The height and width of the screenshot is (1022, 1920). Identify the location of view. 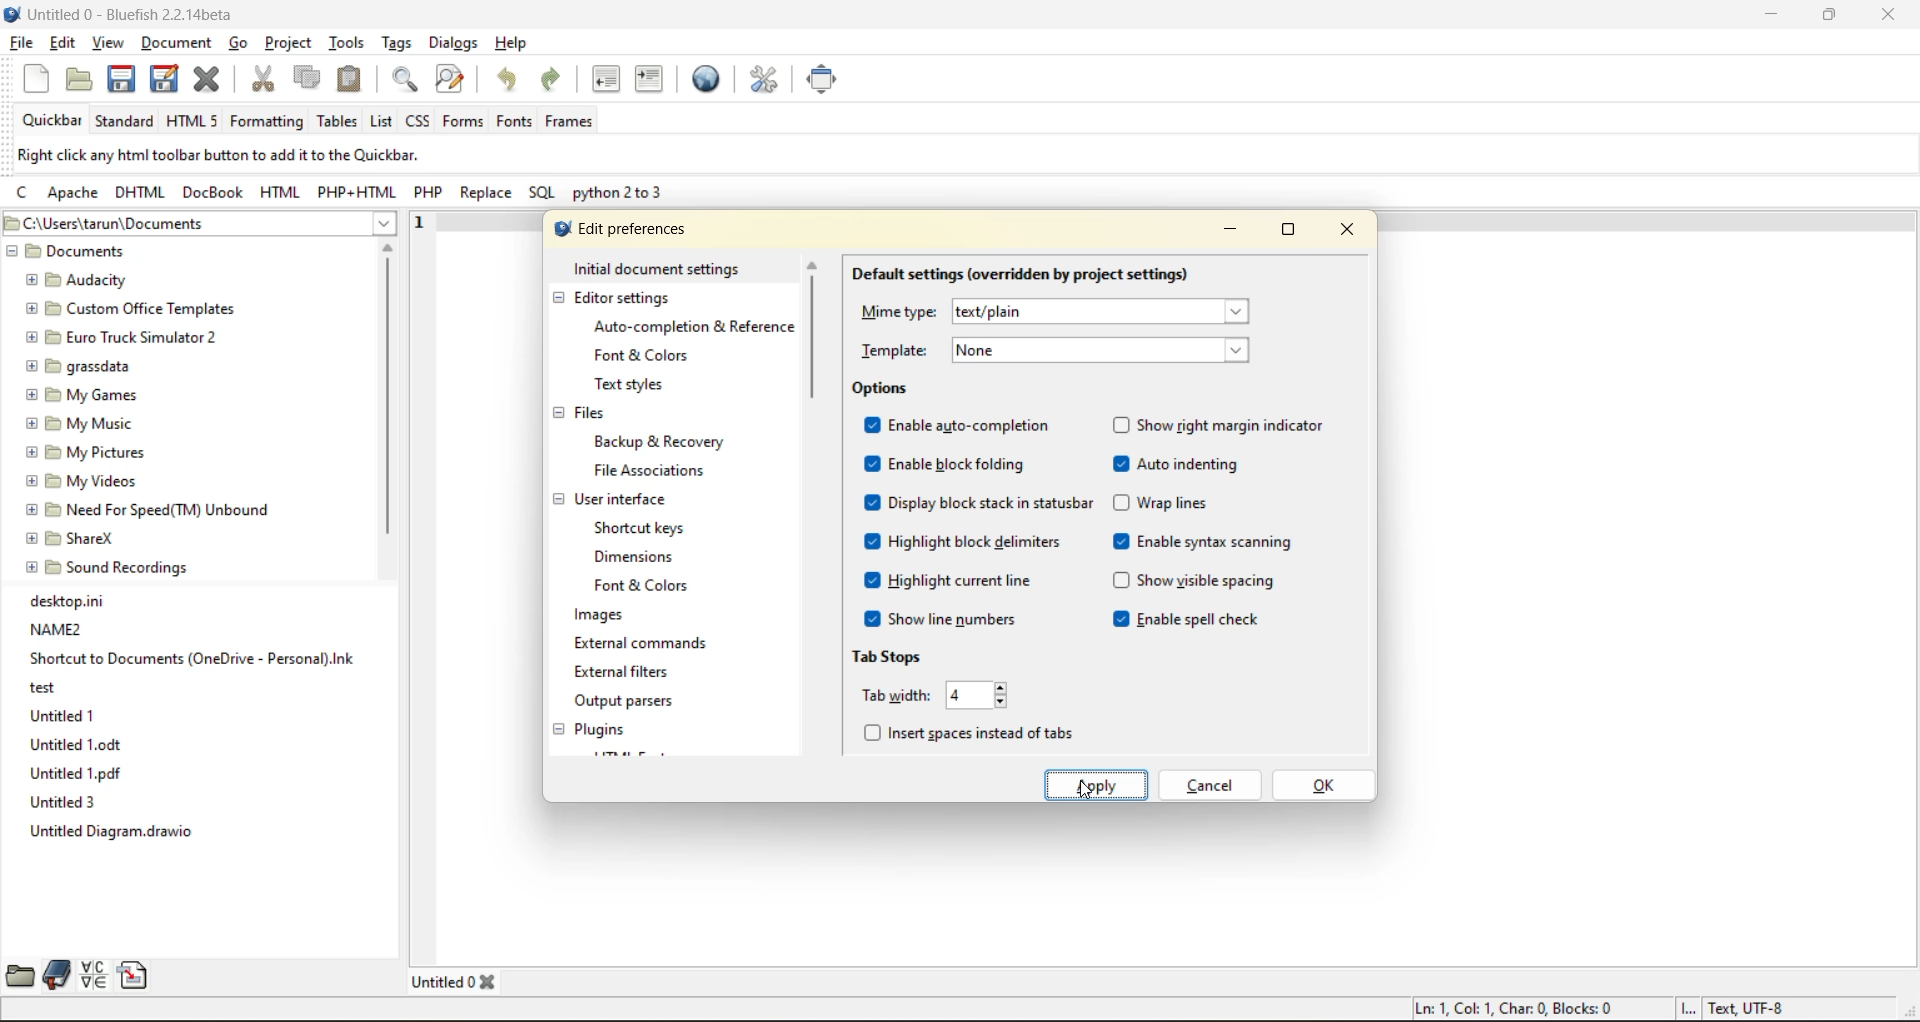
(108, 44).